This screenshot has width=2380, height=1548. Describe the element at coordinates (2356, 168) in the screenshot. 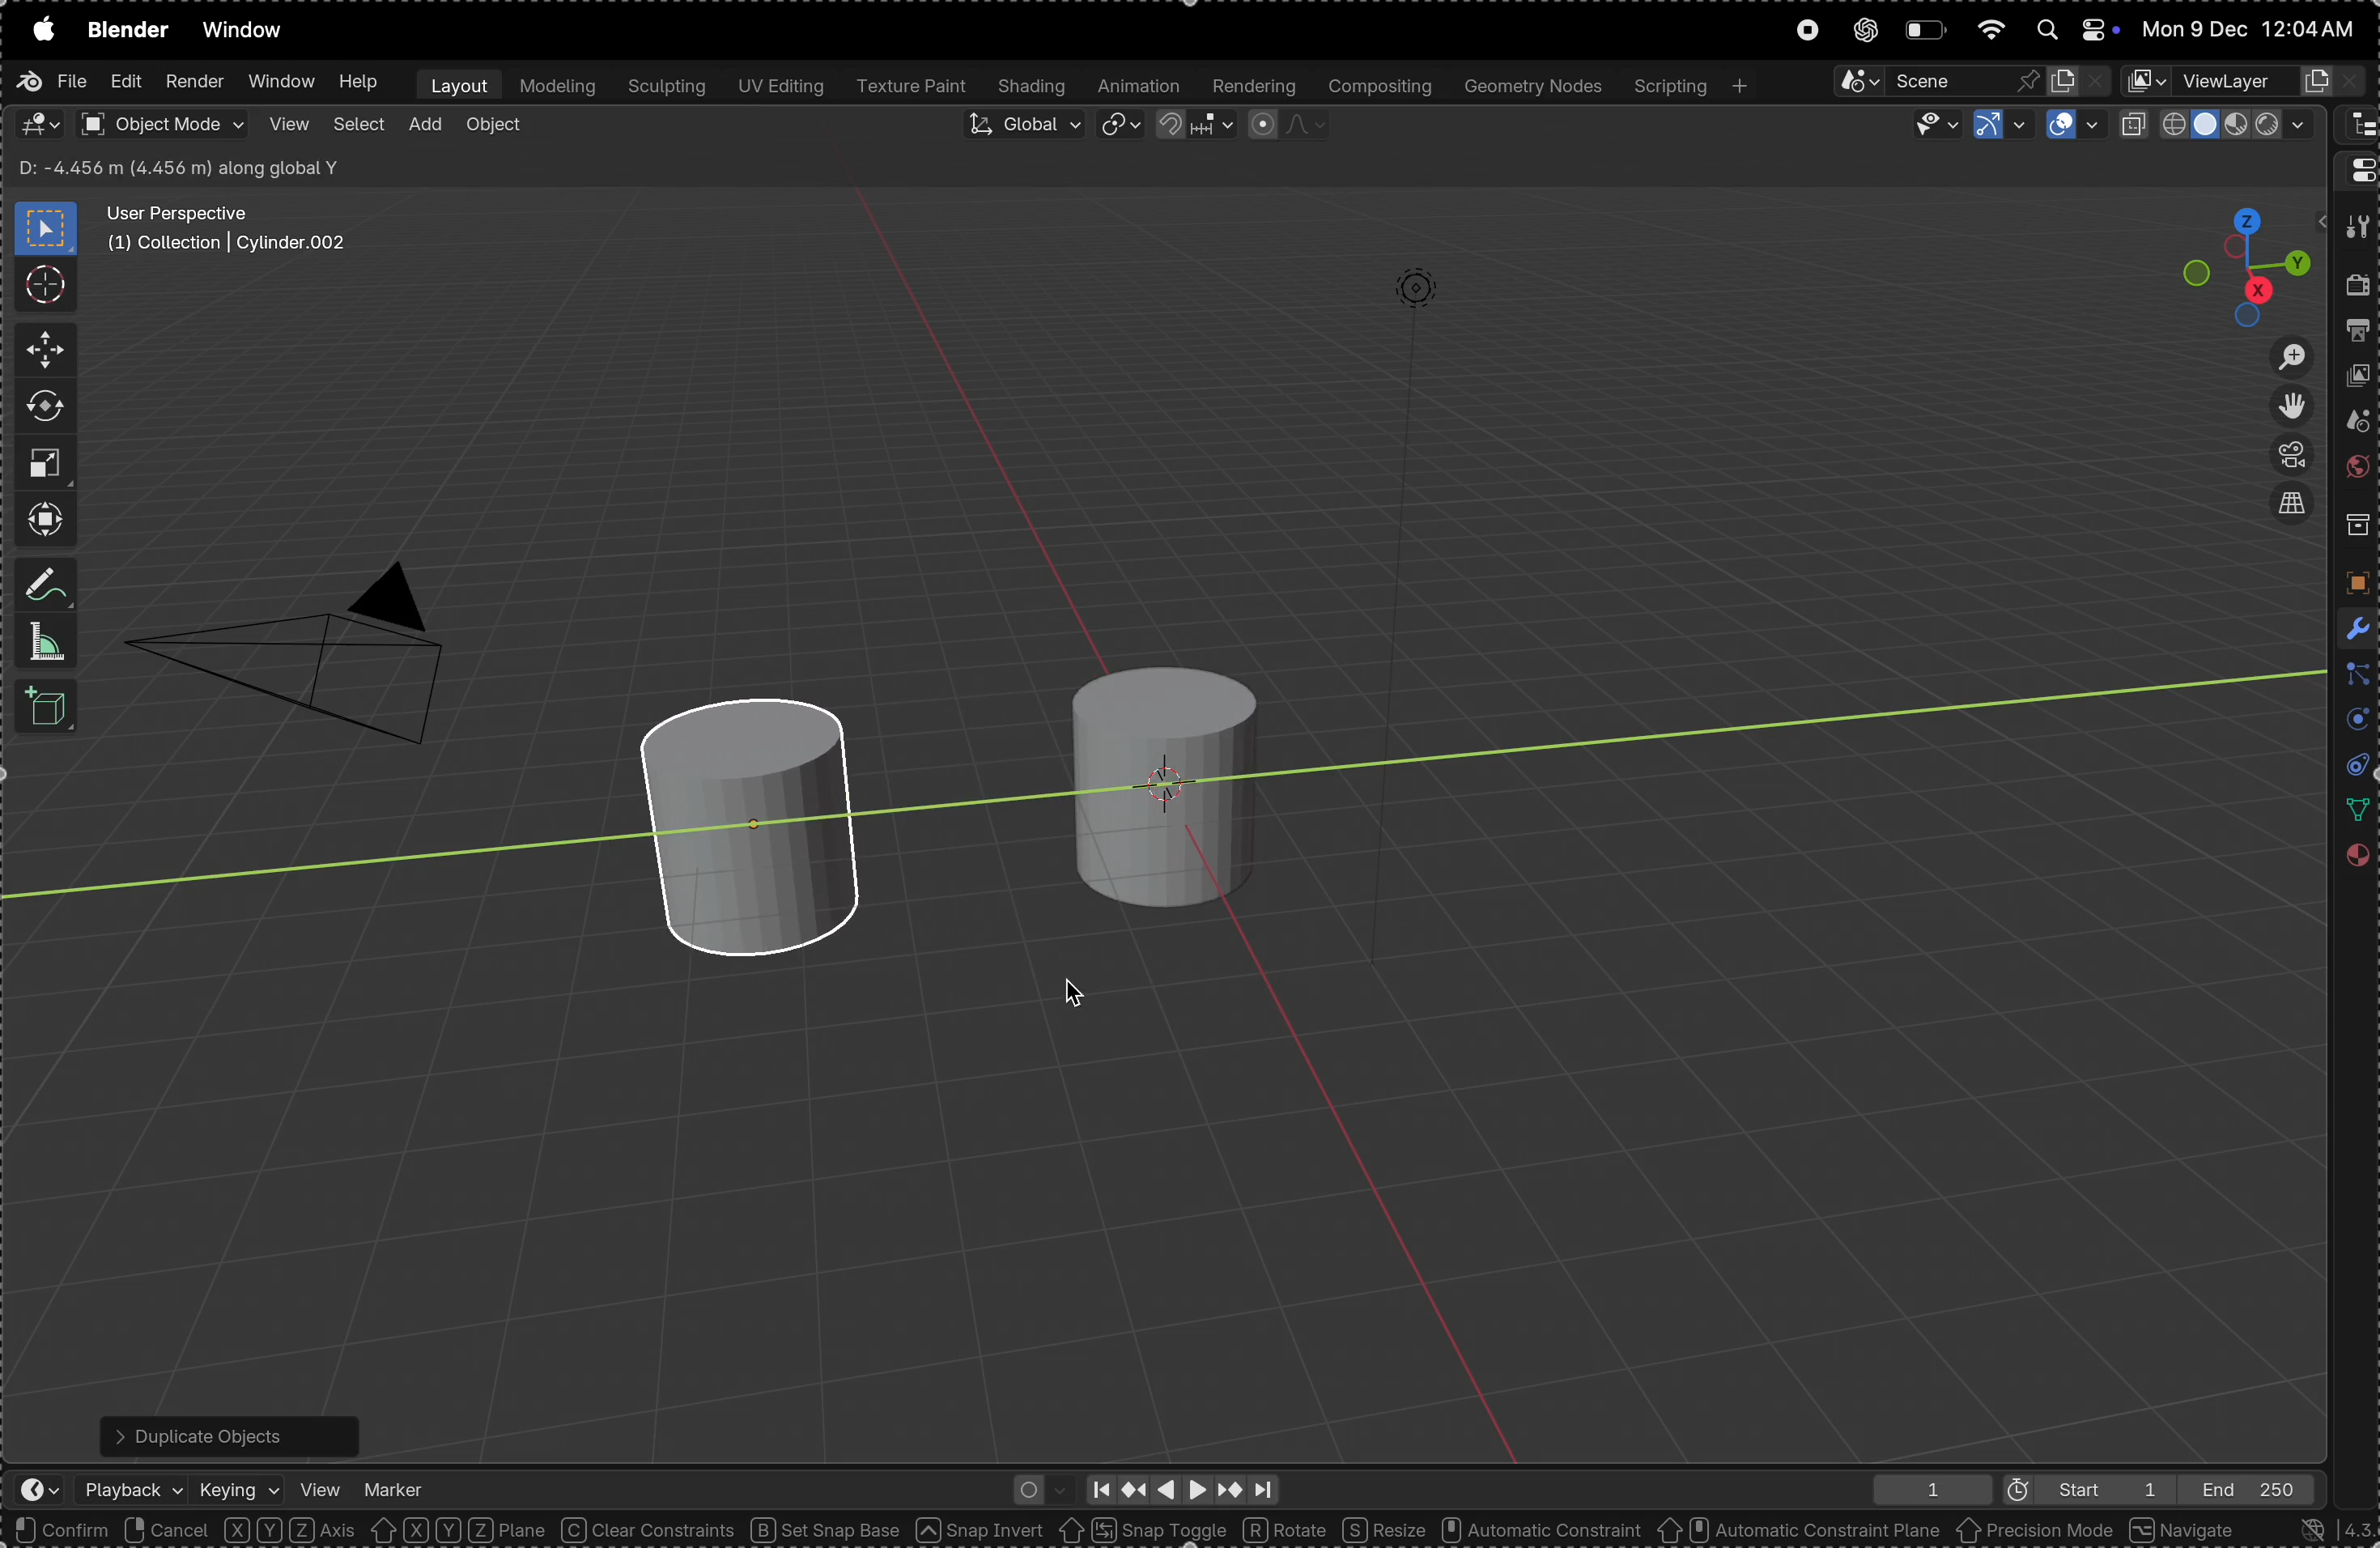

I see `editor type` at that location.